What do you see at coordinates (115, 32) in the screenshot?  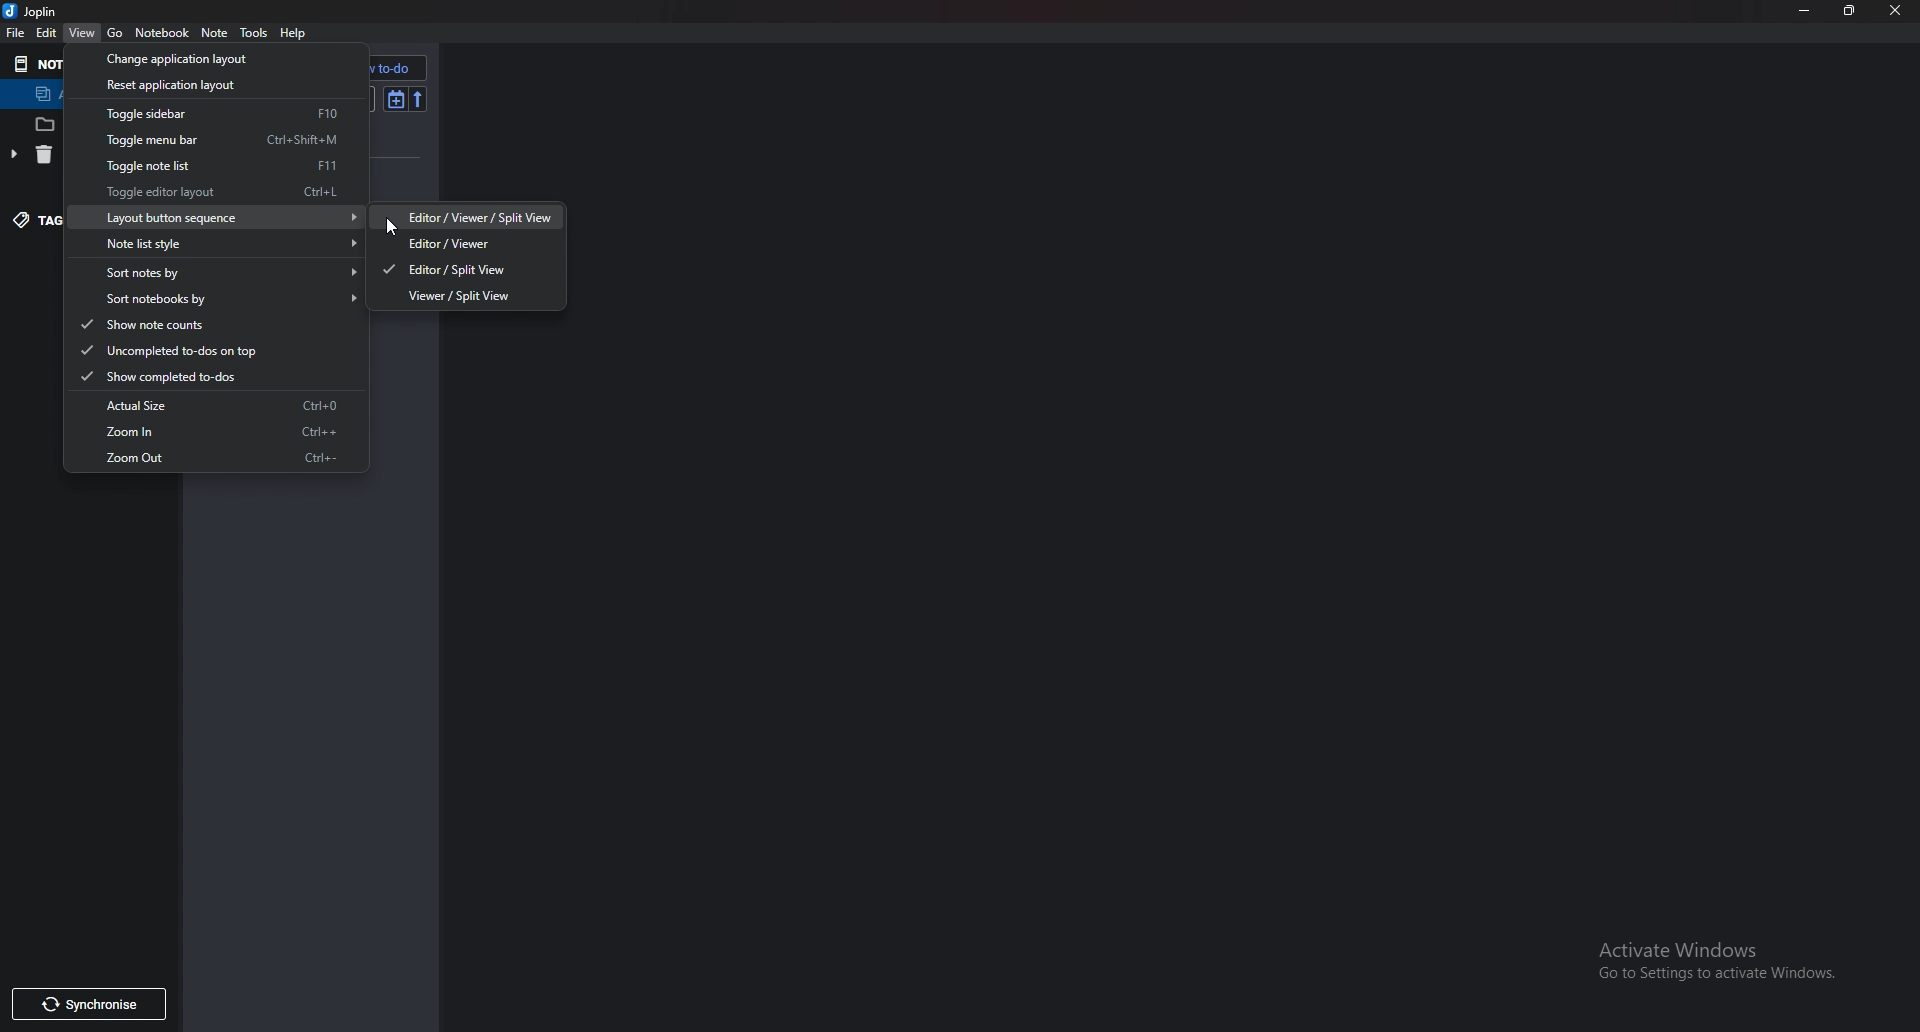 I see `go` at bounding box center [115, 32].